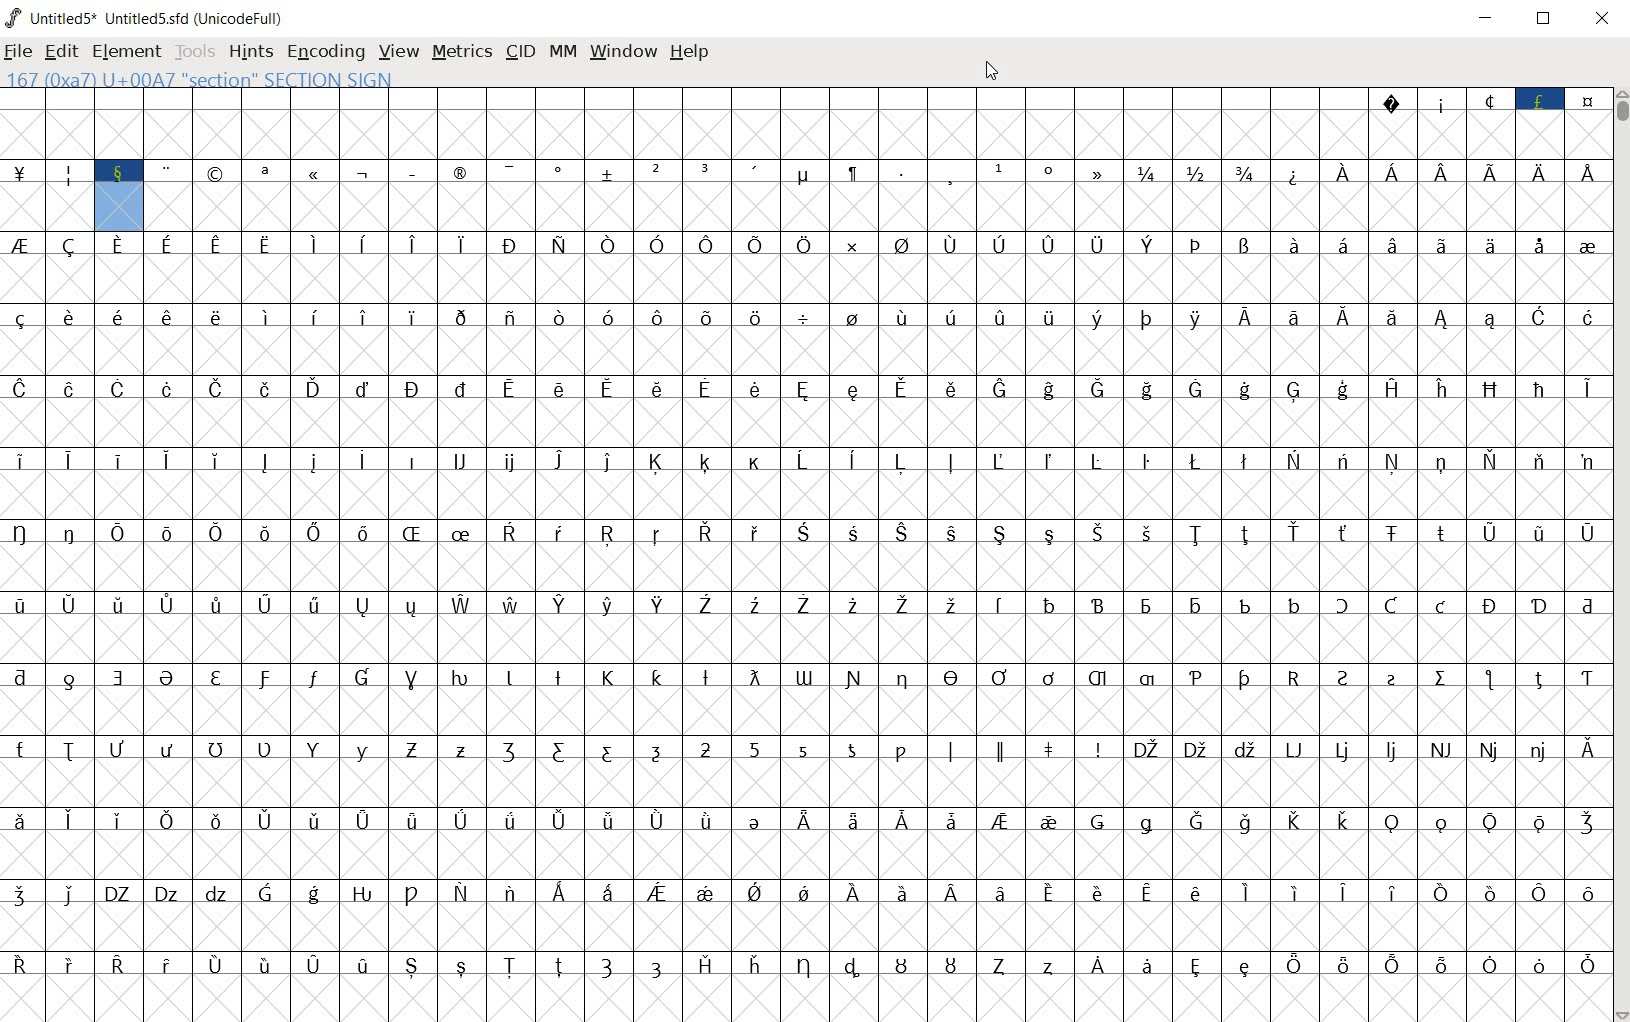 This screenshot has height=1022, width=1630. I want to click on accented characters, so click(1239, 340).